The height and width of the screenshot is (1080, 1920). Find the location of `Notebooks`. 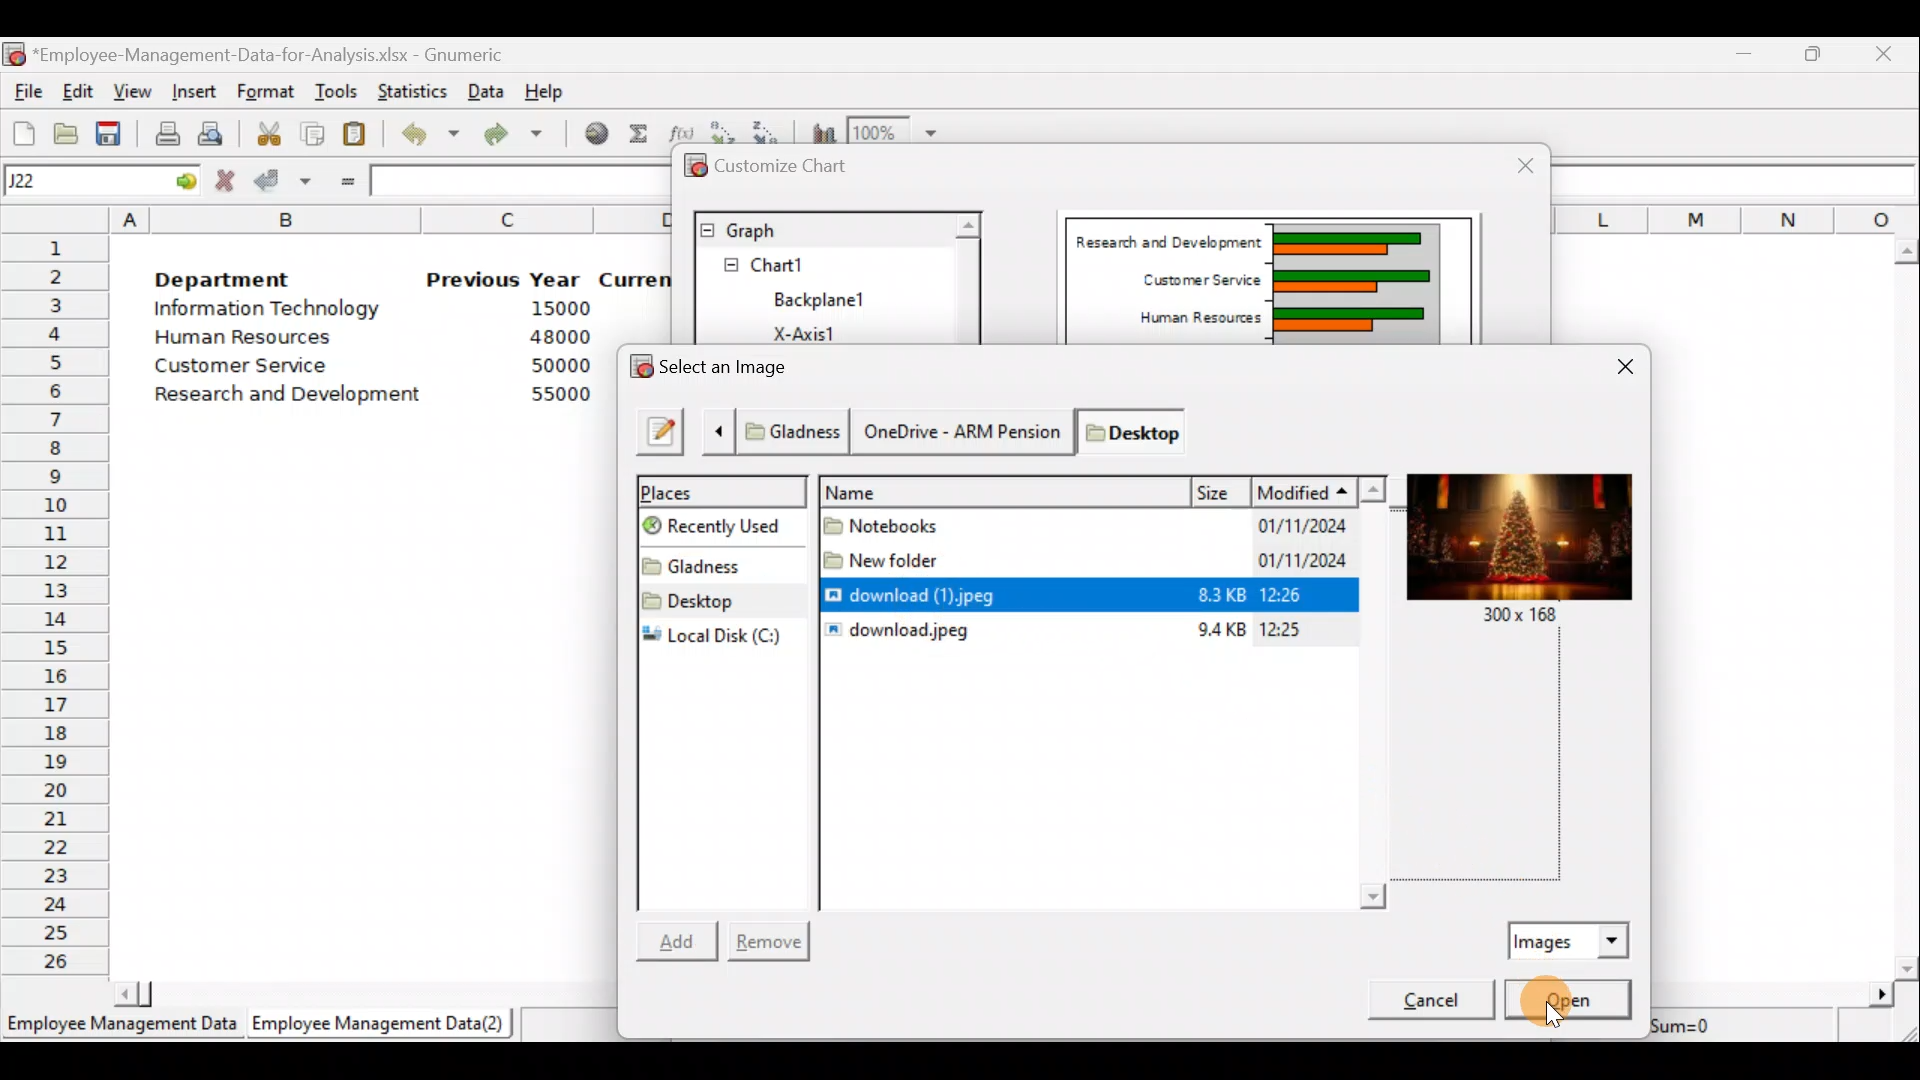

Notebooks is located at coordinates (890, 523).